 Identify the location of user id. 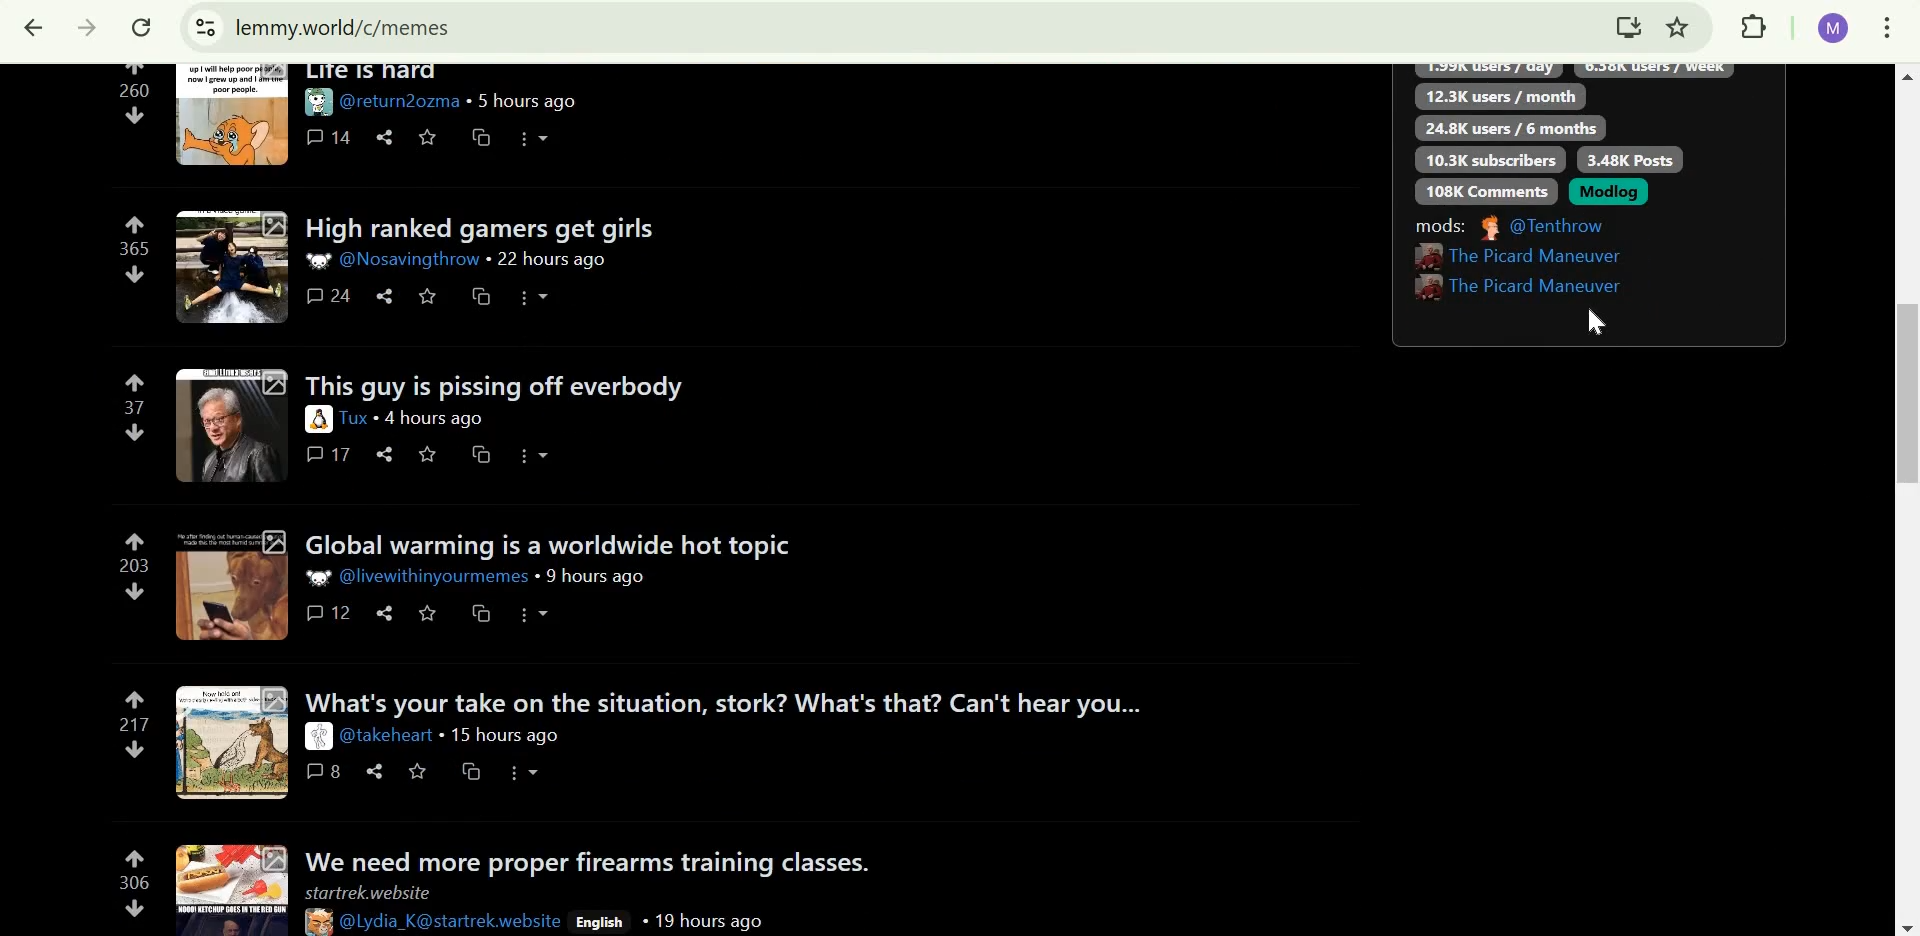
(357, 419).